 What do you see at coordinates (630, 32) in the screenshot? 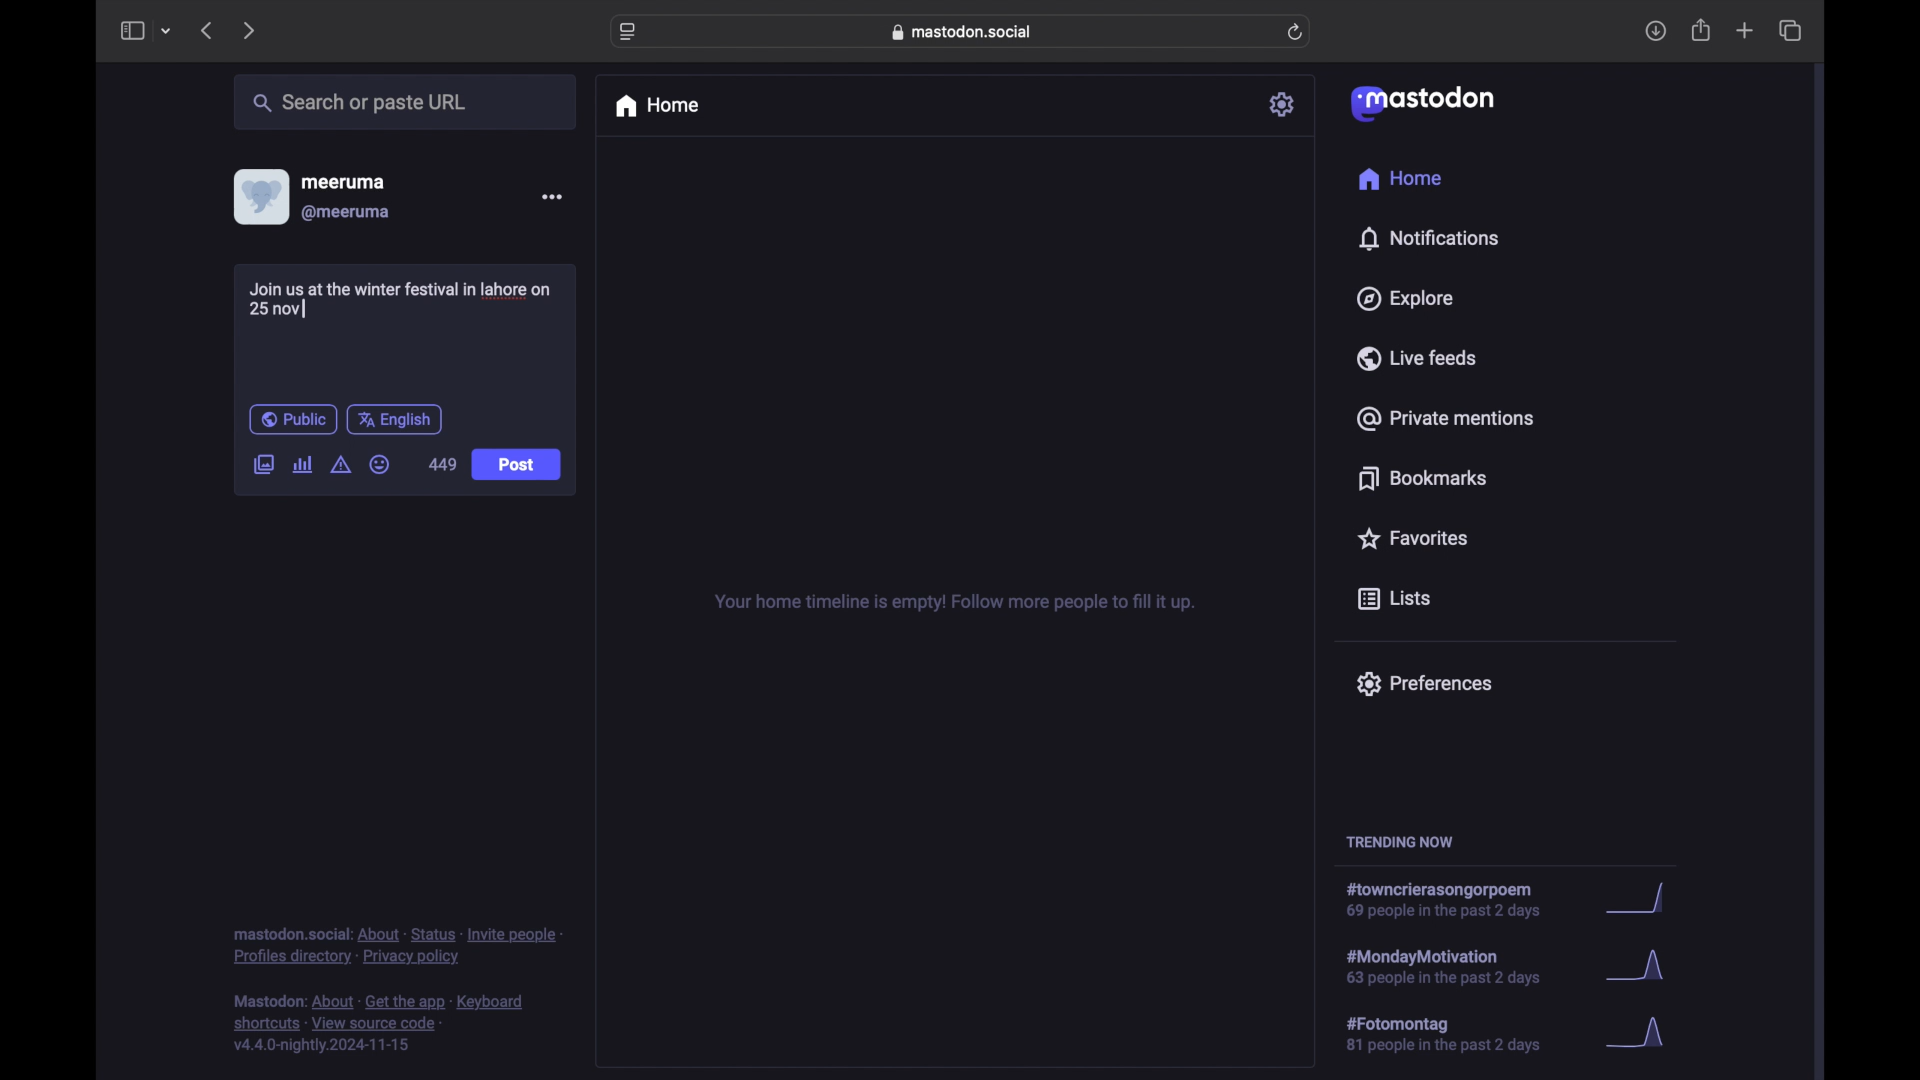
I see `website settings` at bounding box center [630, 32].